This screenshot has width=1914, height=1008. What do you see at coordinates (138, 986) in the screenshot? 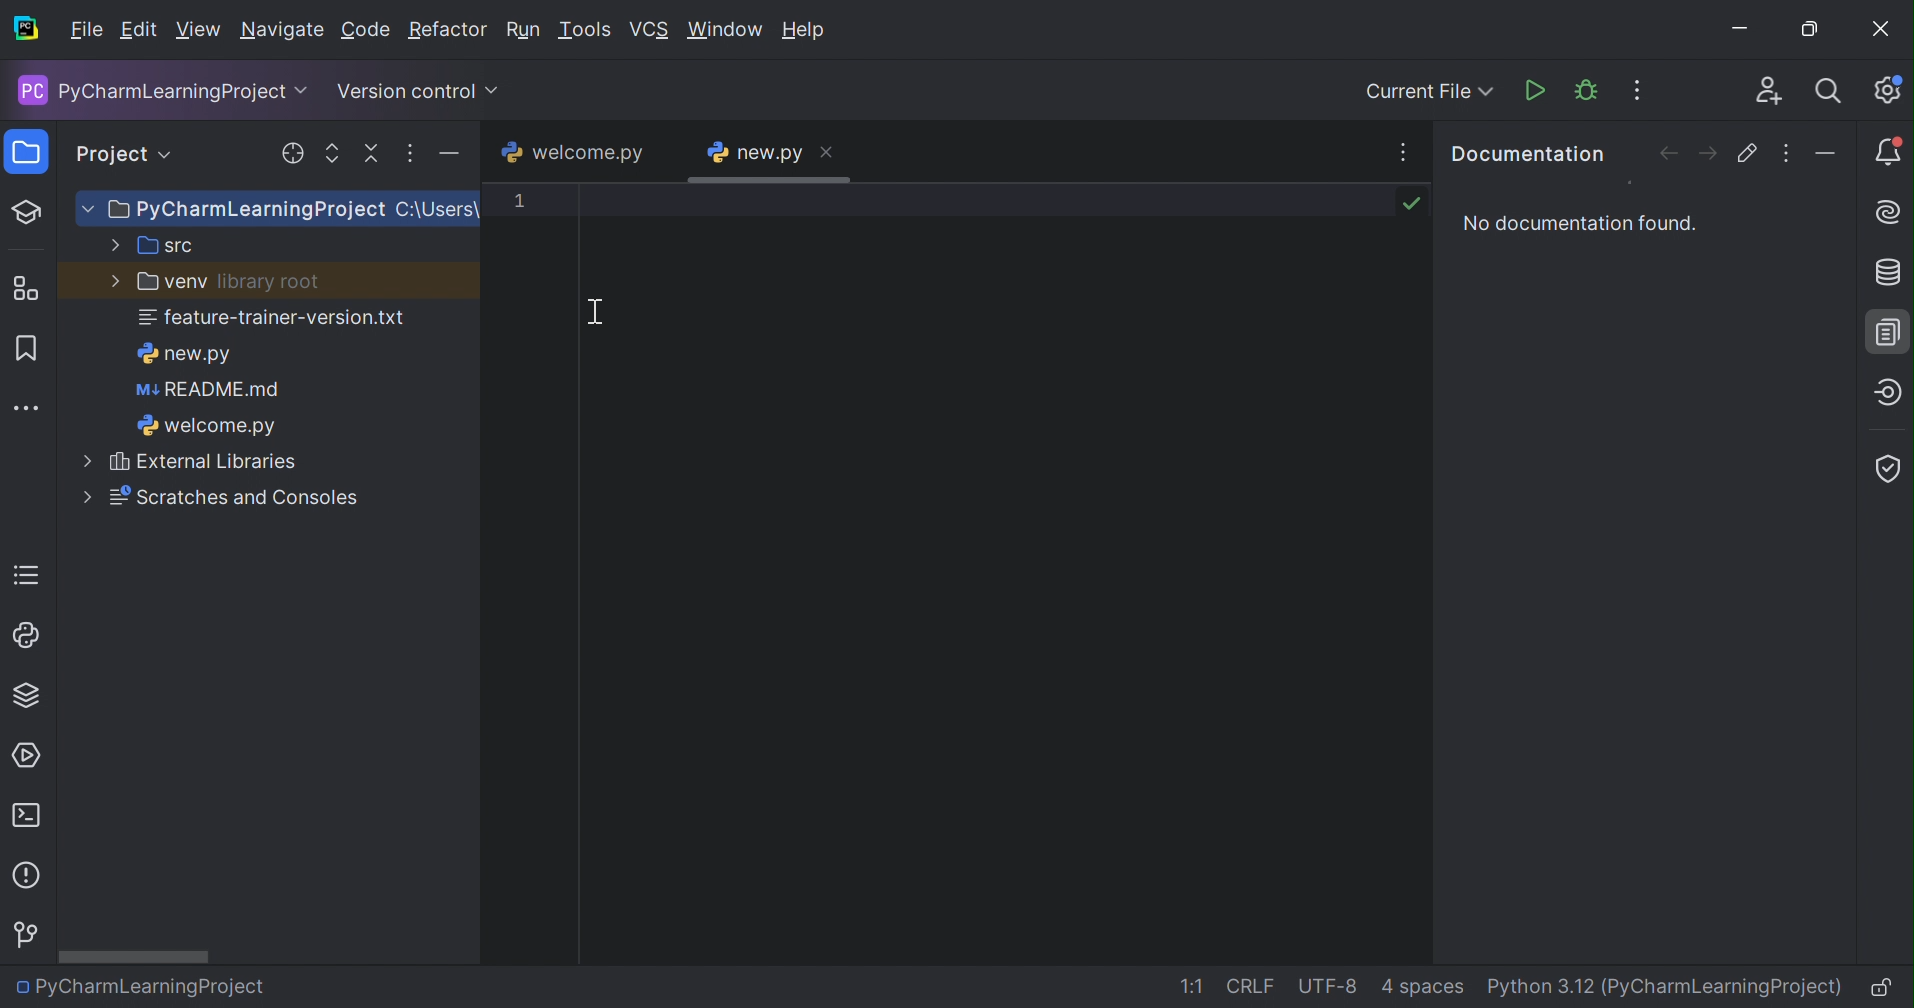
I see `PyCharmLearningProject` at bounding box center [138, 986].